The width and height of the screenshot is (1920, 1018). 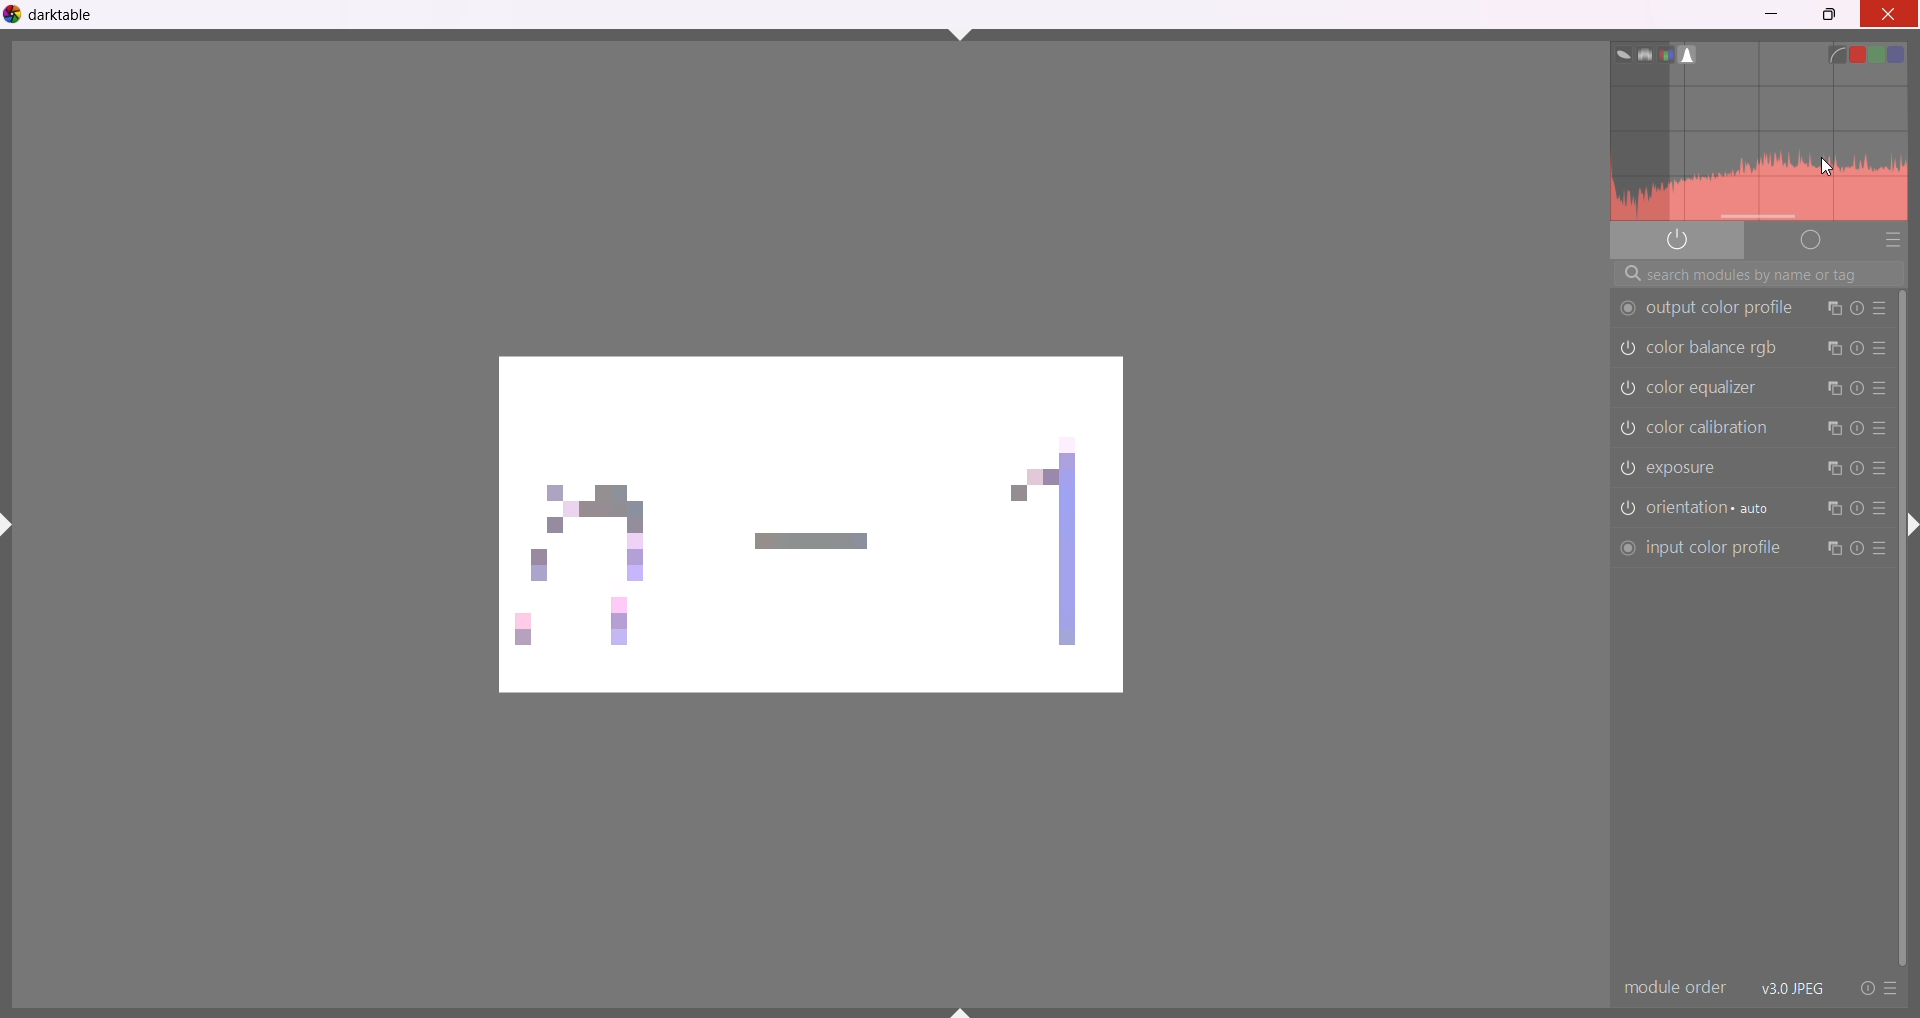 I want to click on presets, so click(x=1880, y=470).